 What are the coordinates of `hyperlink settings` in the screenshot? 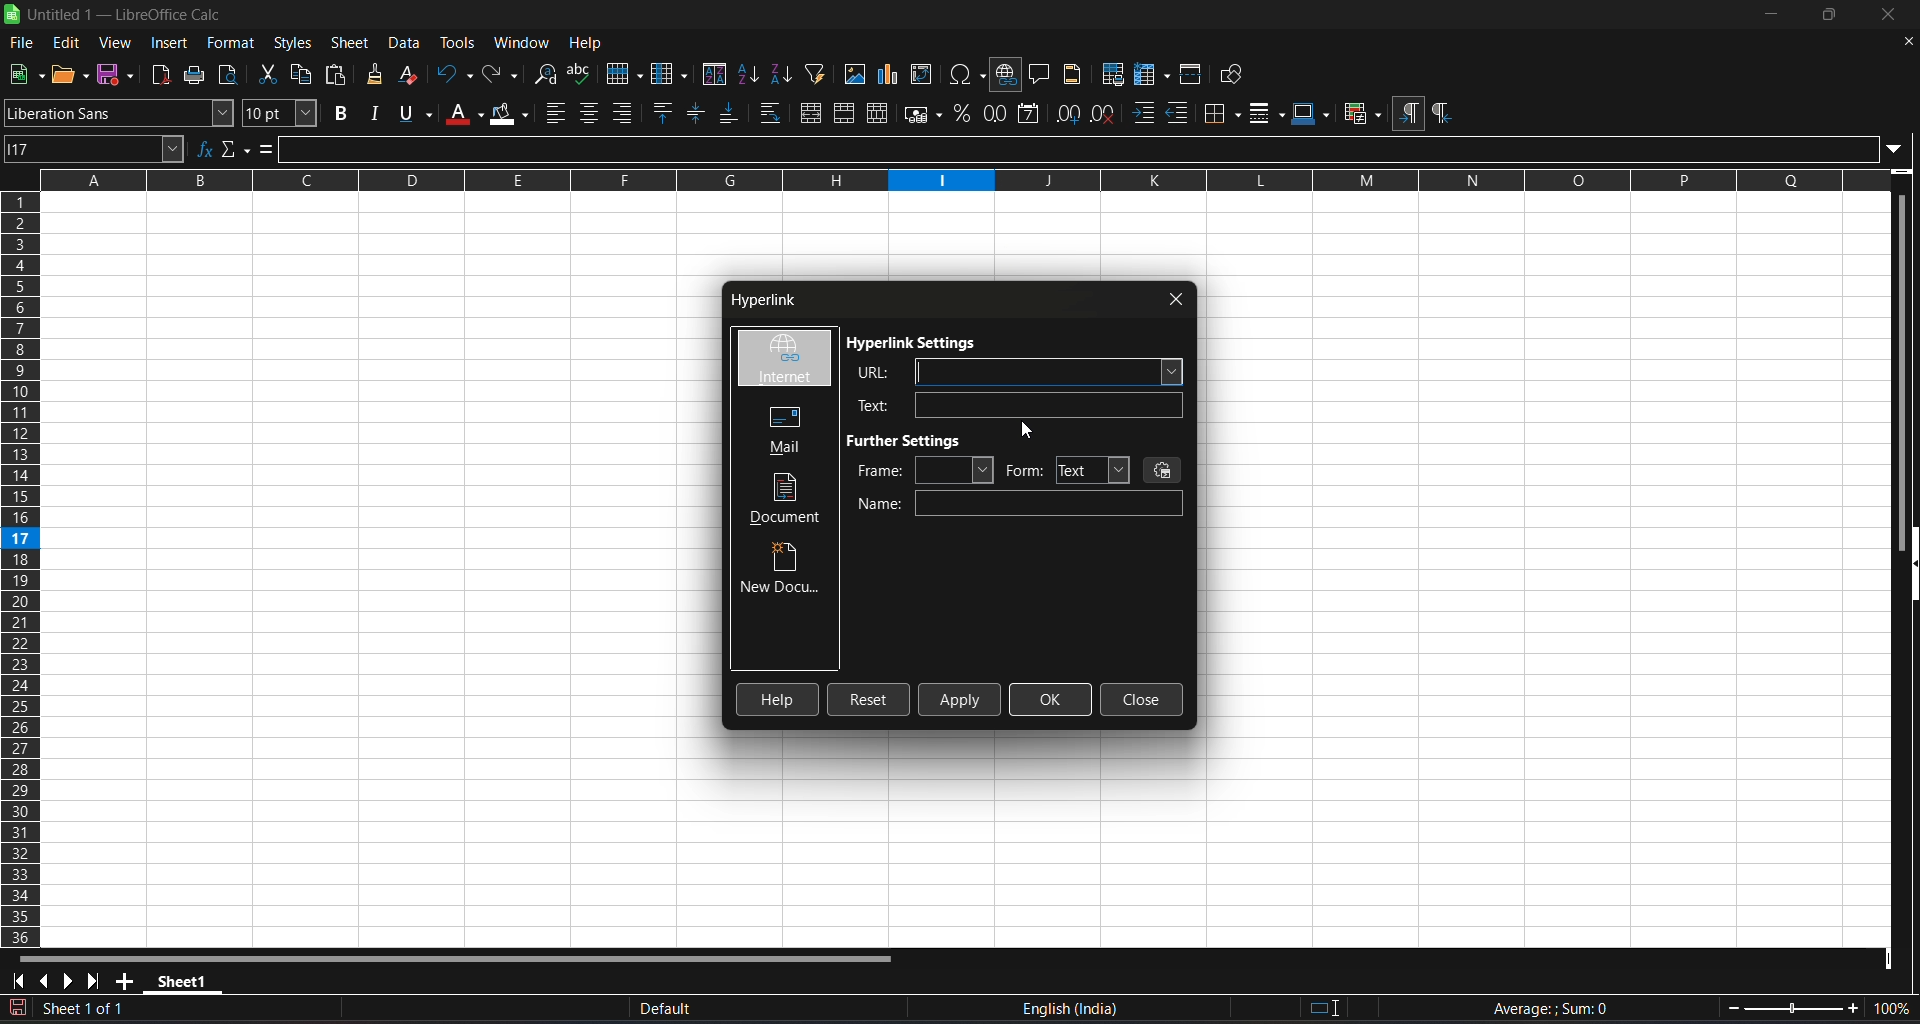 It's located at (915, 344).